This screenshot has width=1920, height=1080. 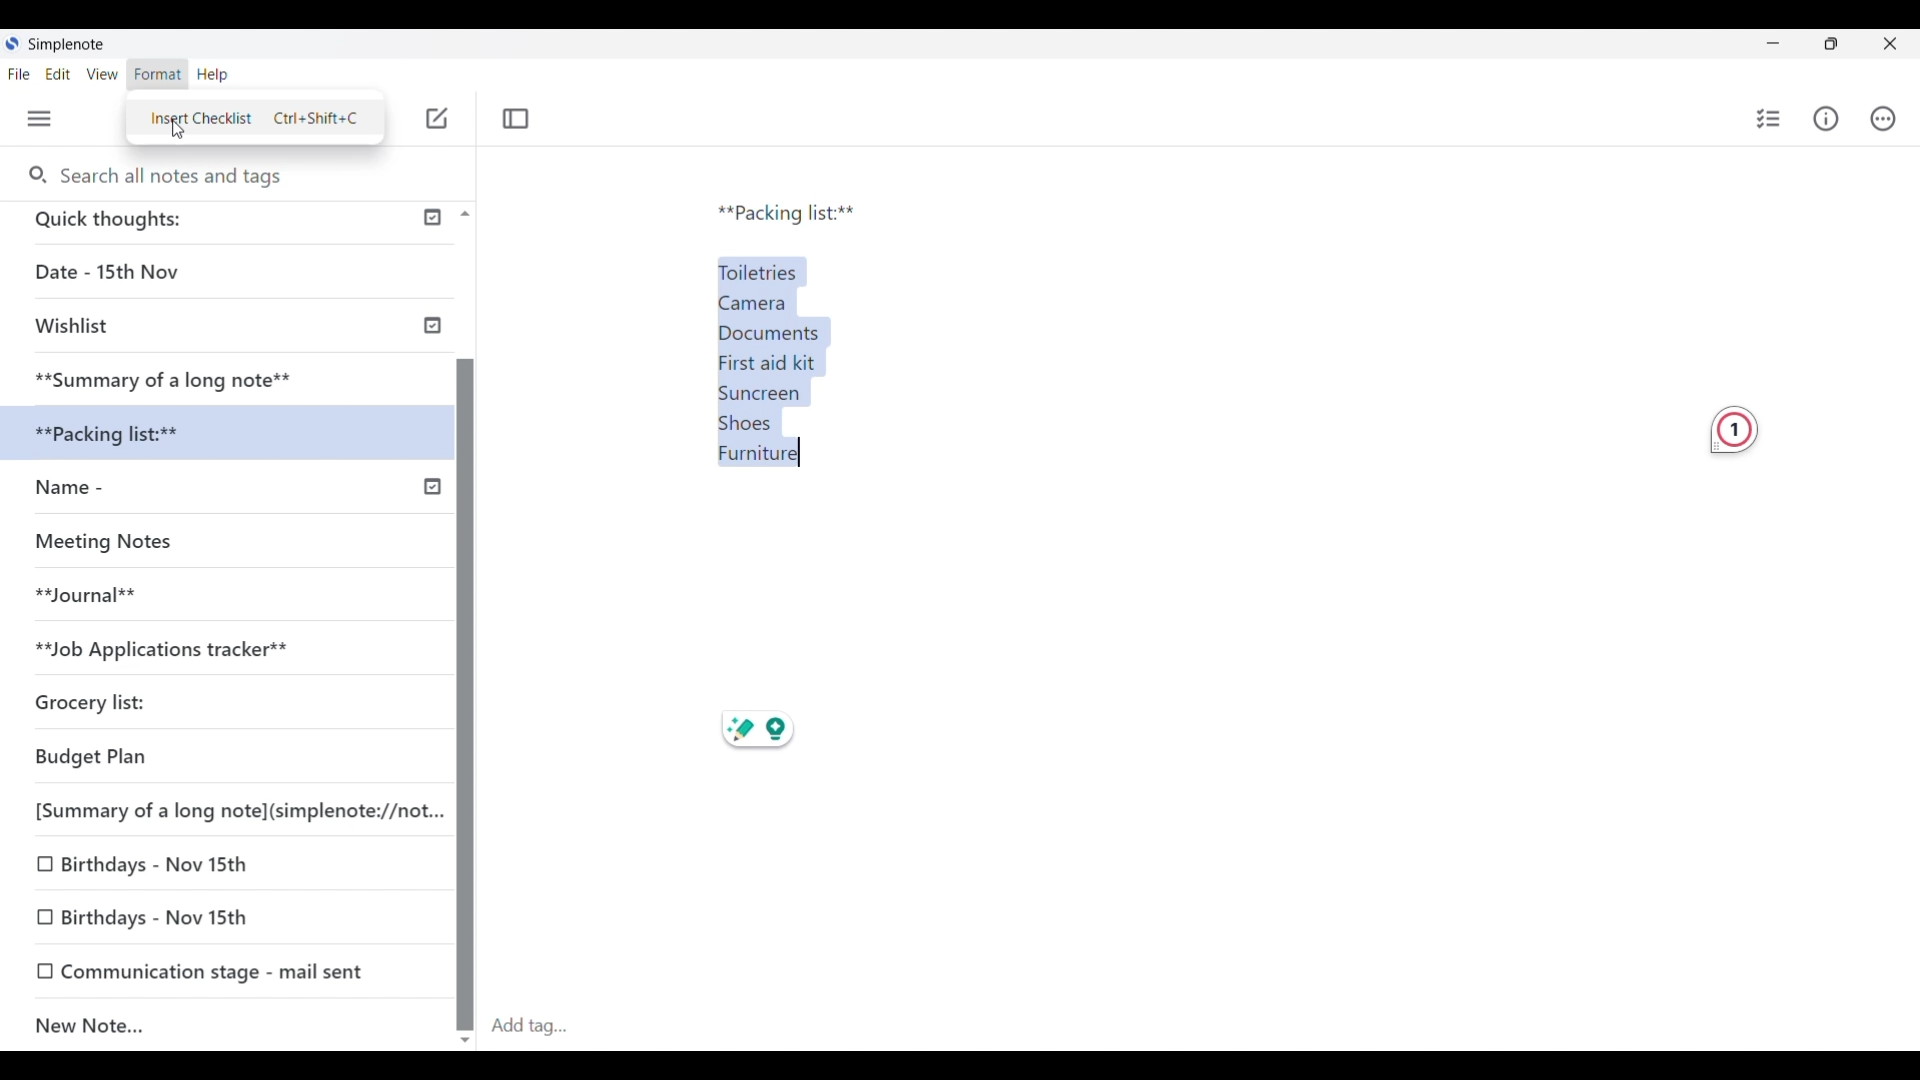 What do you see at coordinates (1830, 123) in the screenshot?
I see `Info` at bounding box center [1830, 123].